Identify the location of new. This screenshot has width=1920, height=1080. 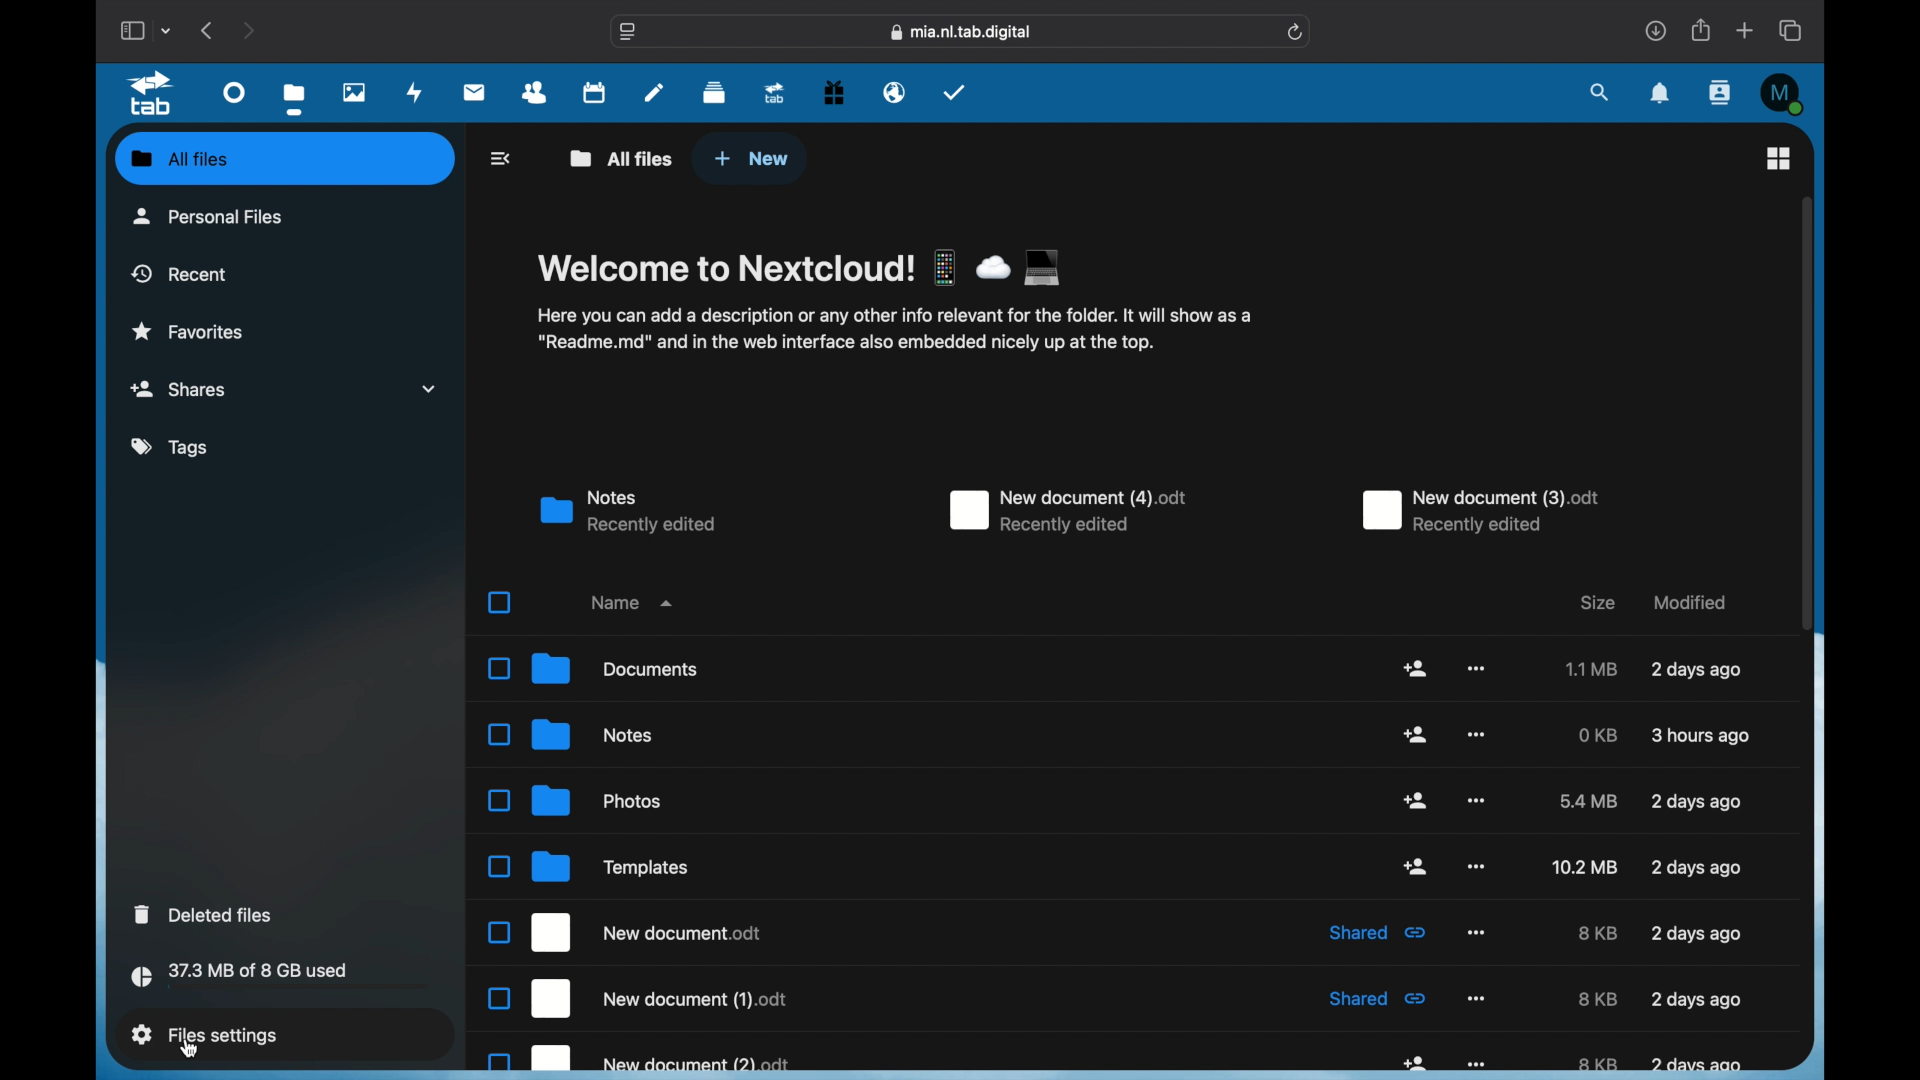
(751, 159).